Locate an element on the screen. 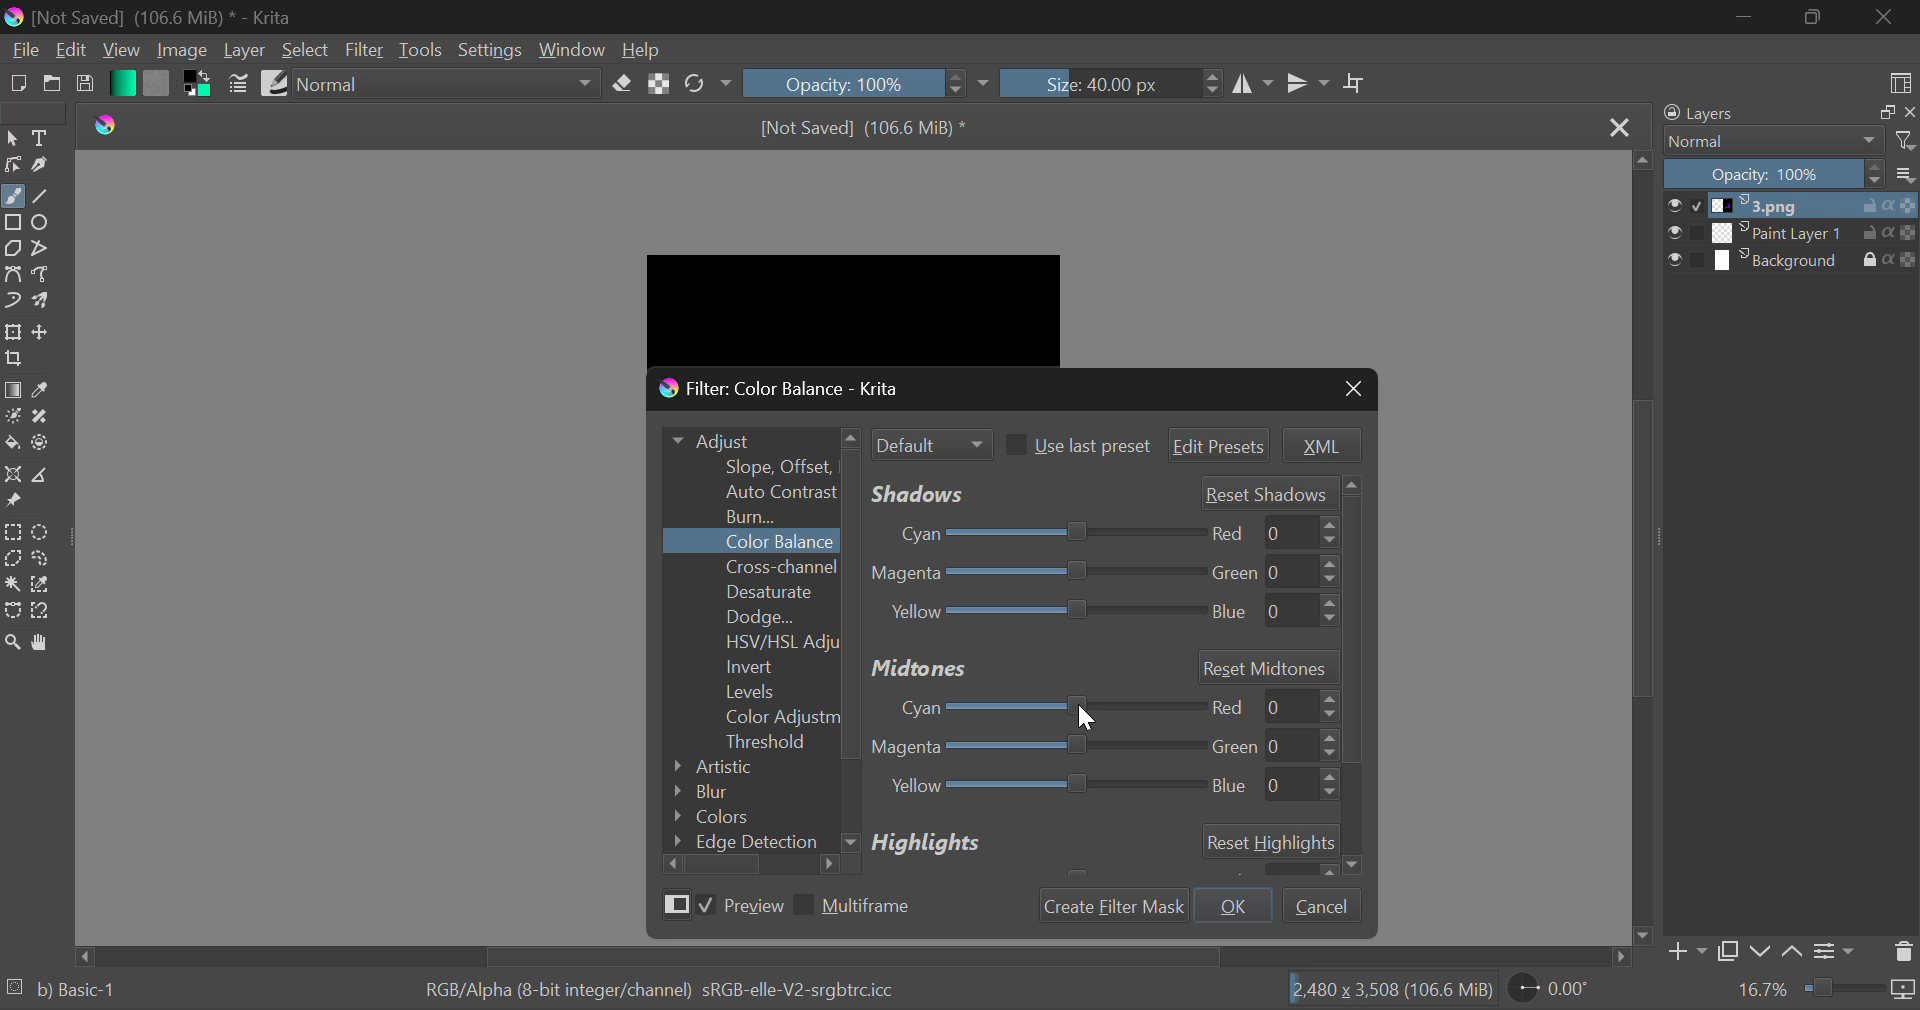 The image size is (1920, 1010). Levels is located at coordinates (752, 693).